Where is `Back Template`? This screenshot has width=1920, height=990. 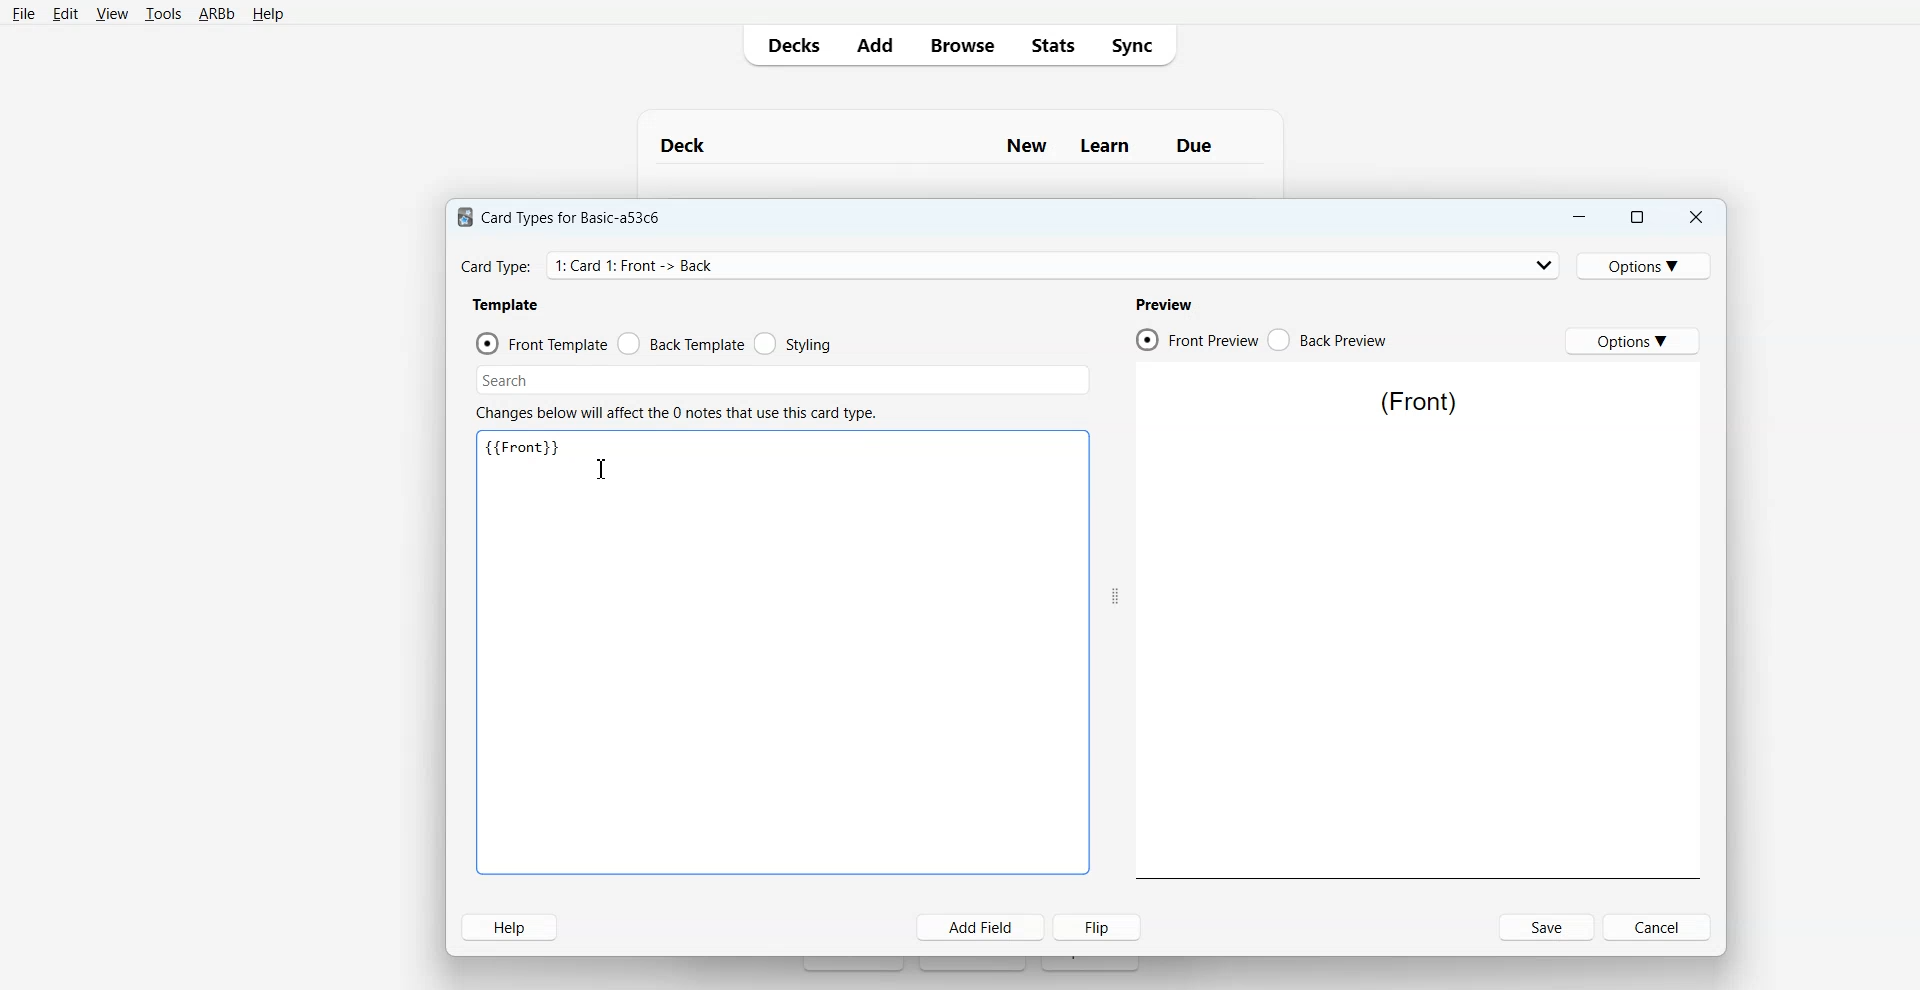 Back Template is located at coordinates (681, 344).